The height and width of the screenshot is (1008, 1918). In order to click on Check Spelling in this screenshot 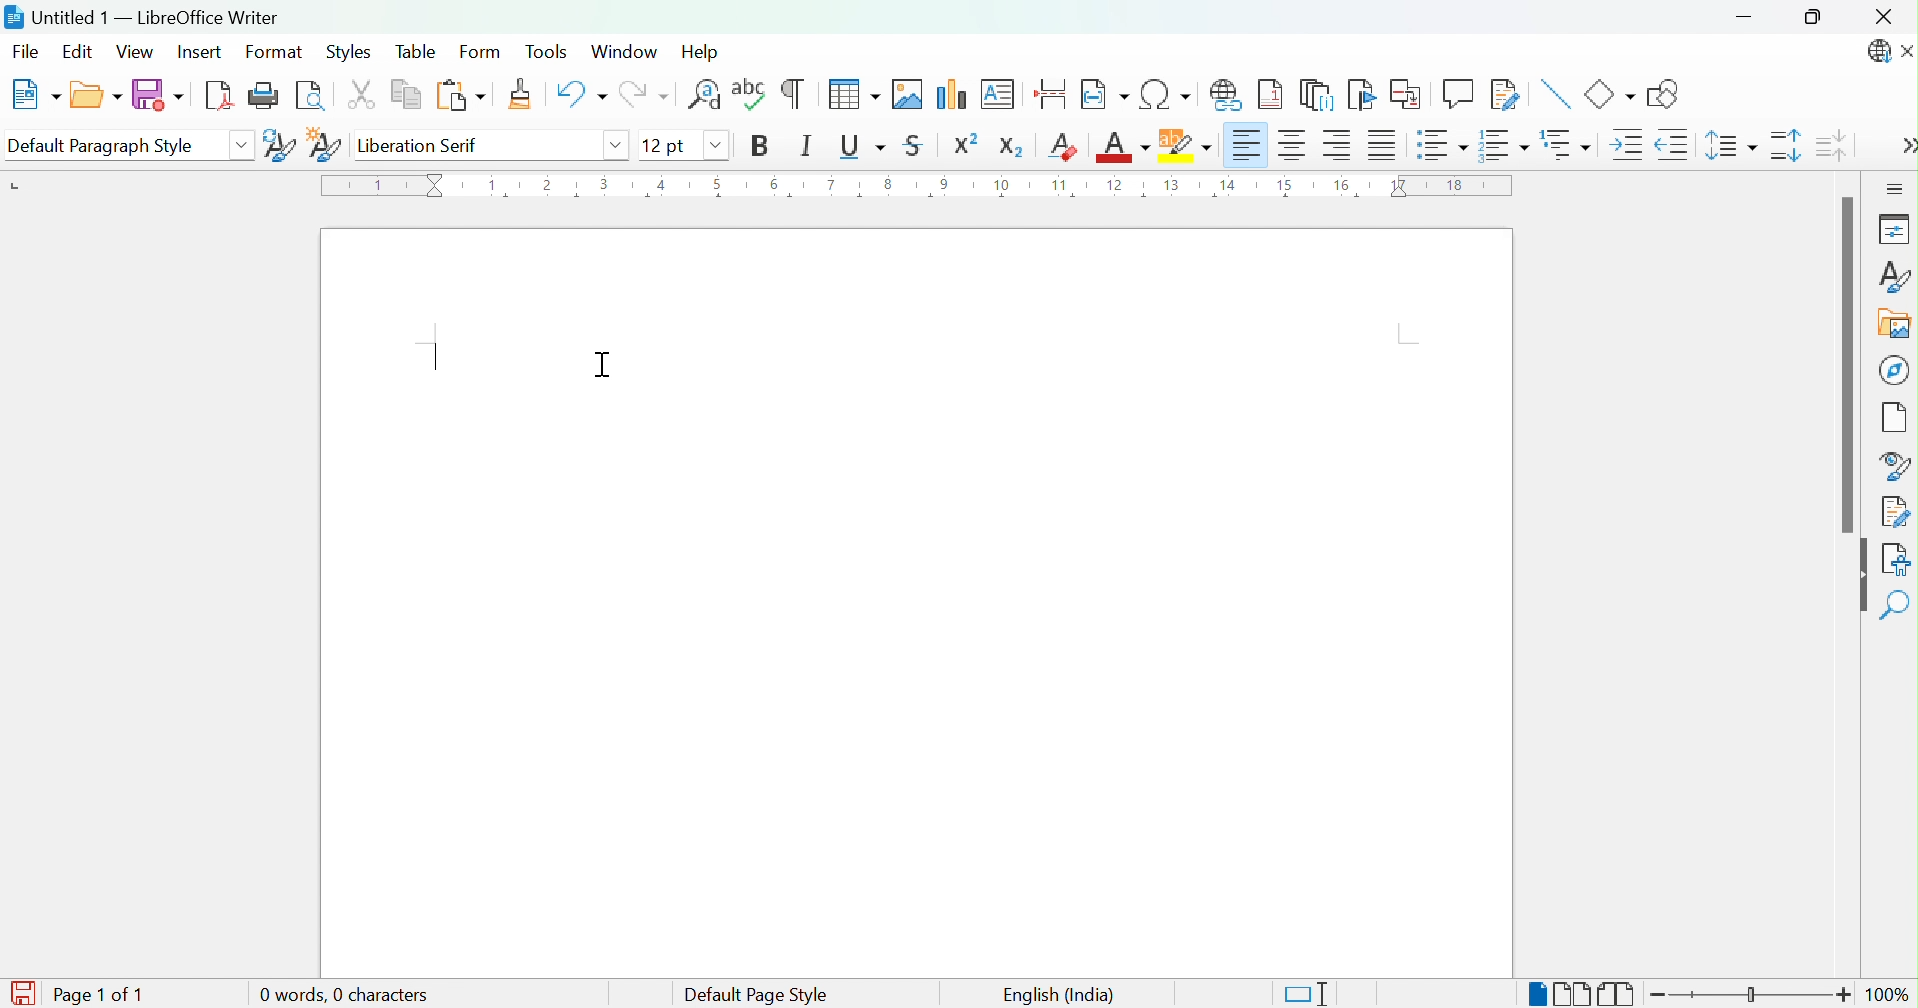, I will do `click(750, 93)`.